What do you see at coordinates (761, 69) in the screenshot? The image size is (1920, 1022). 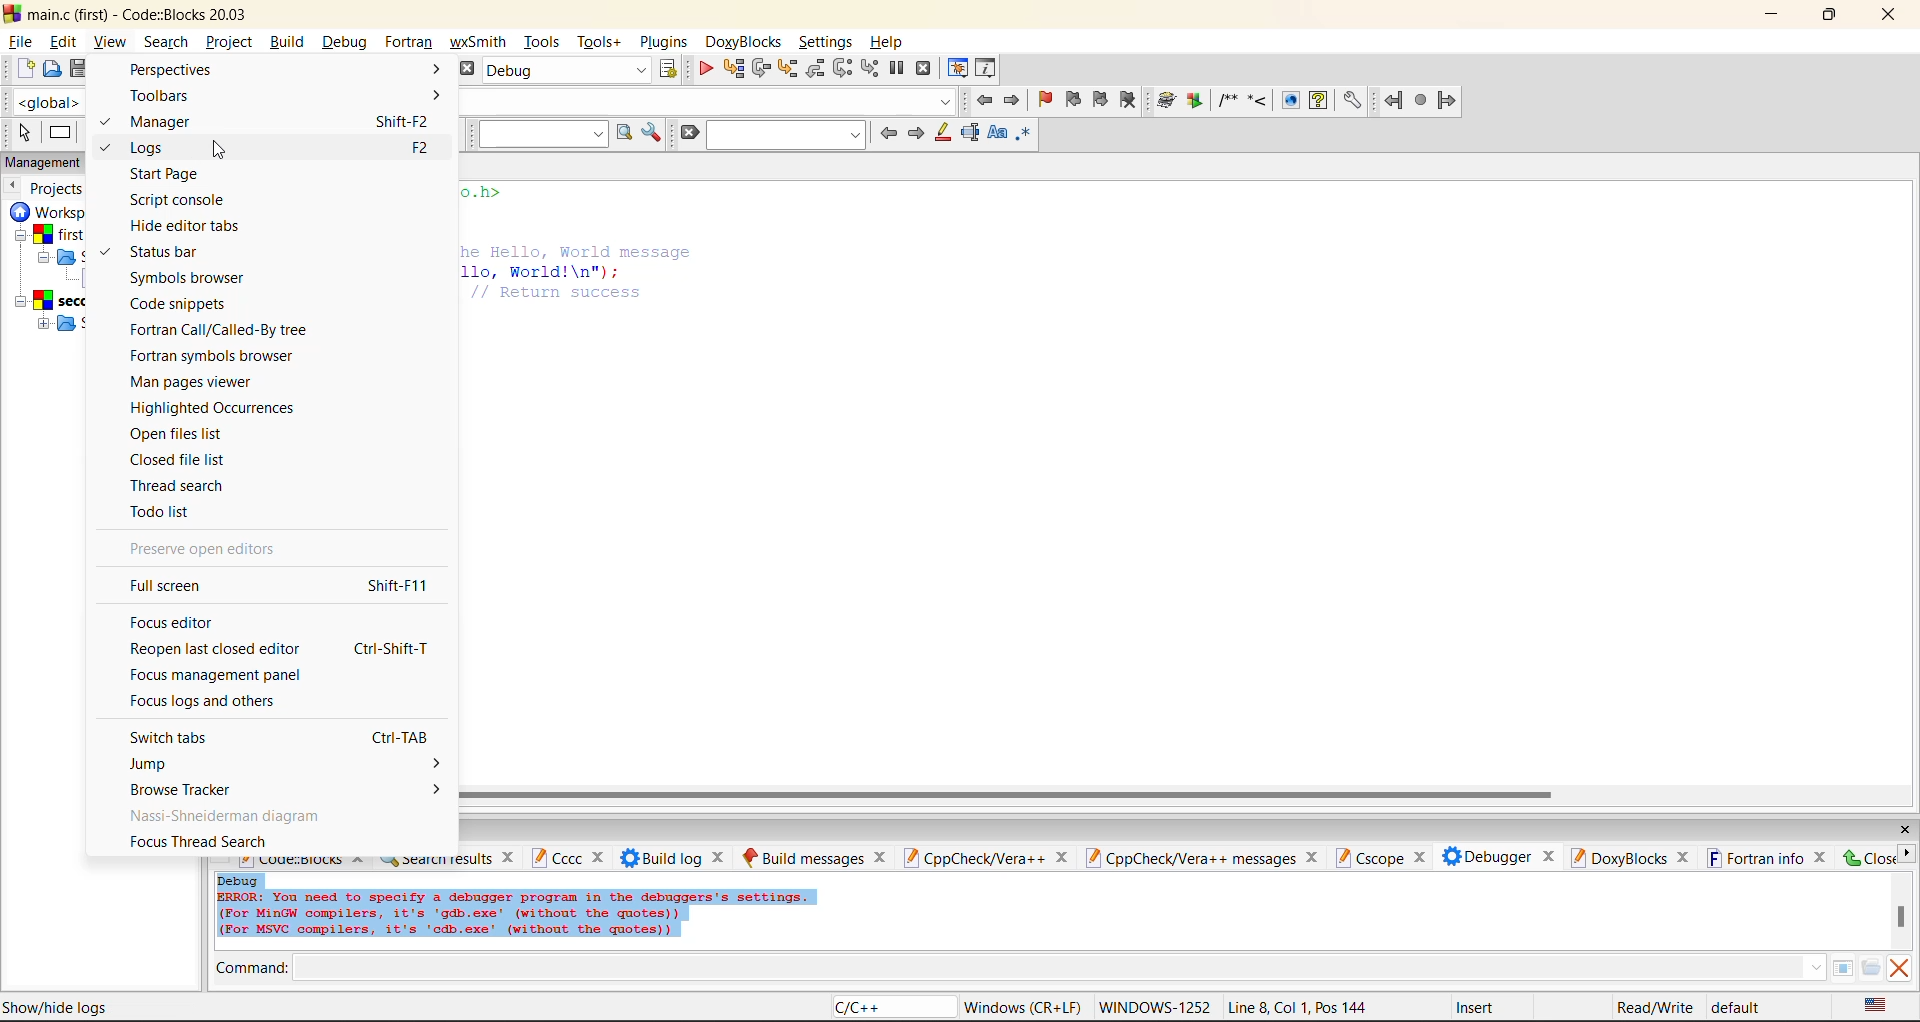 I see `next line` at bounding box center [761, 69].